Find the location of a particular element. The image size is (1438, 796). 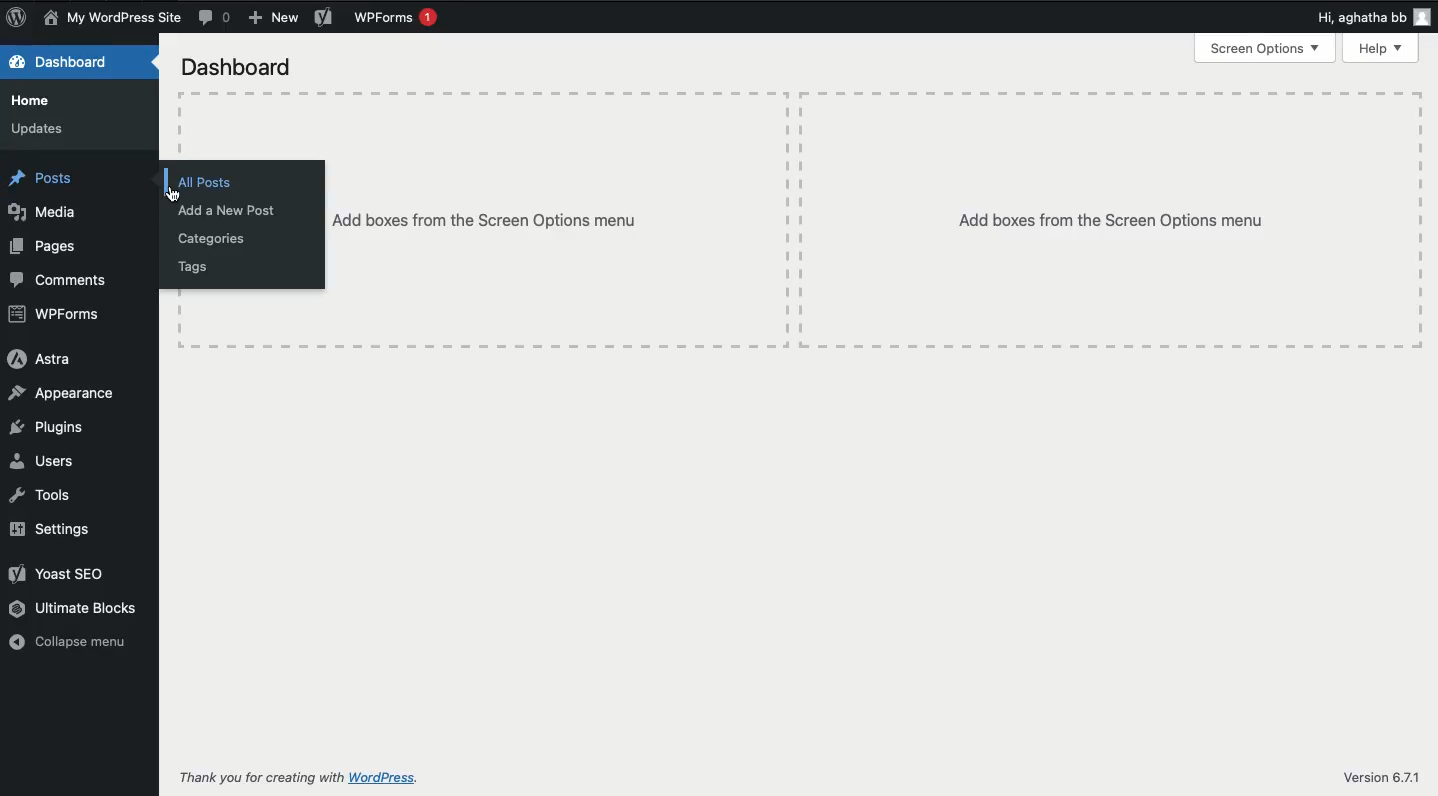

Updates is located at coordinates (40, 128).